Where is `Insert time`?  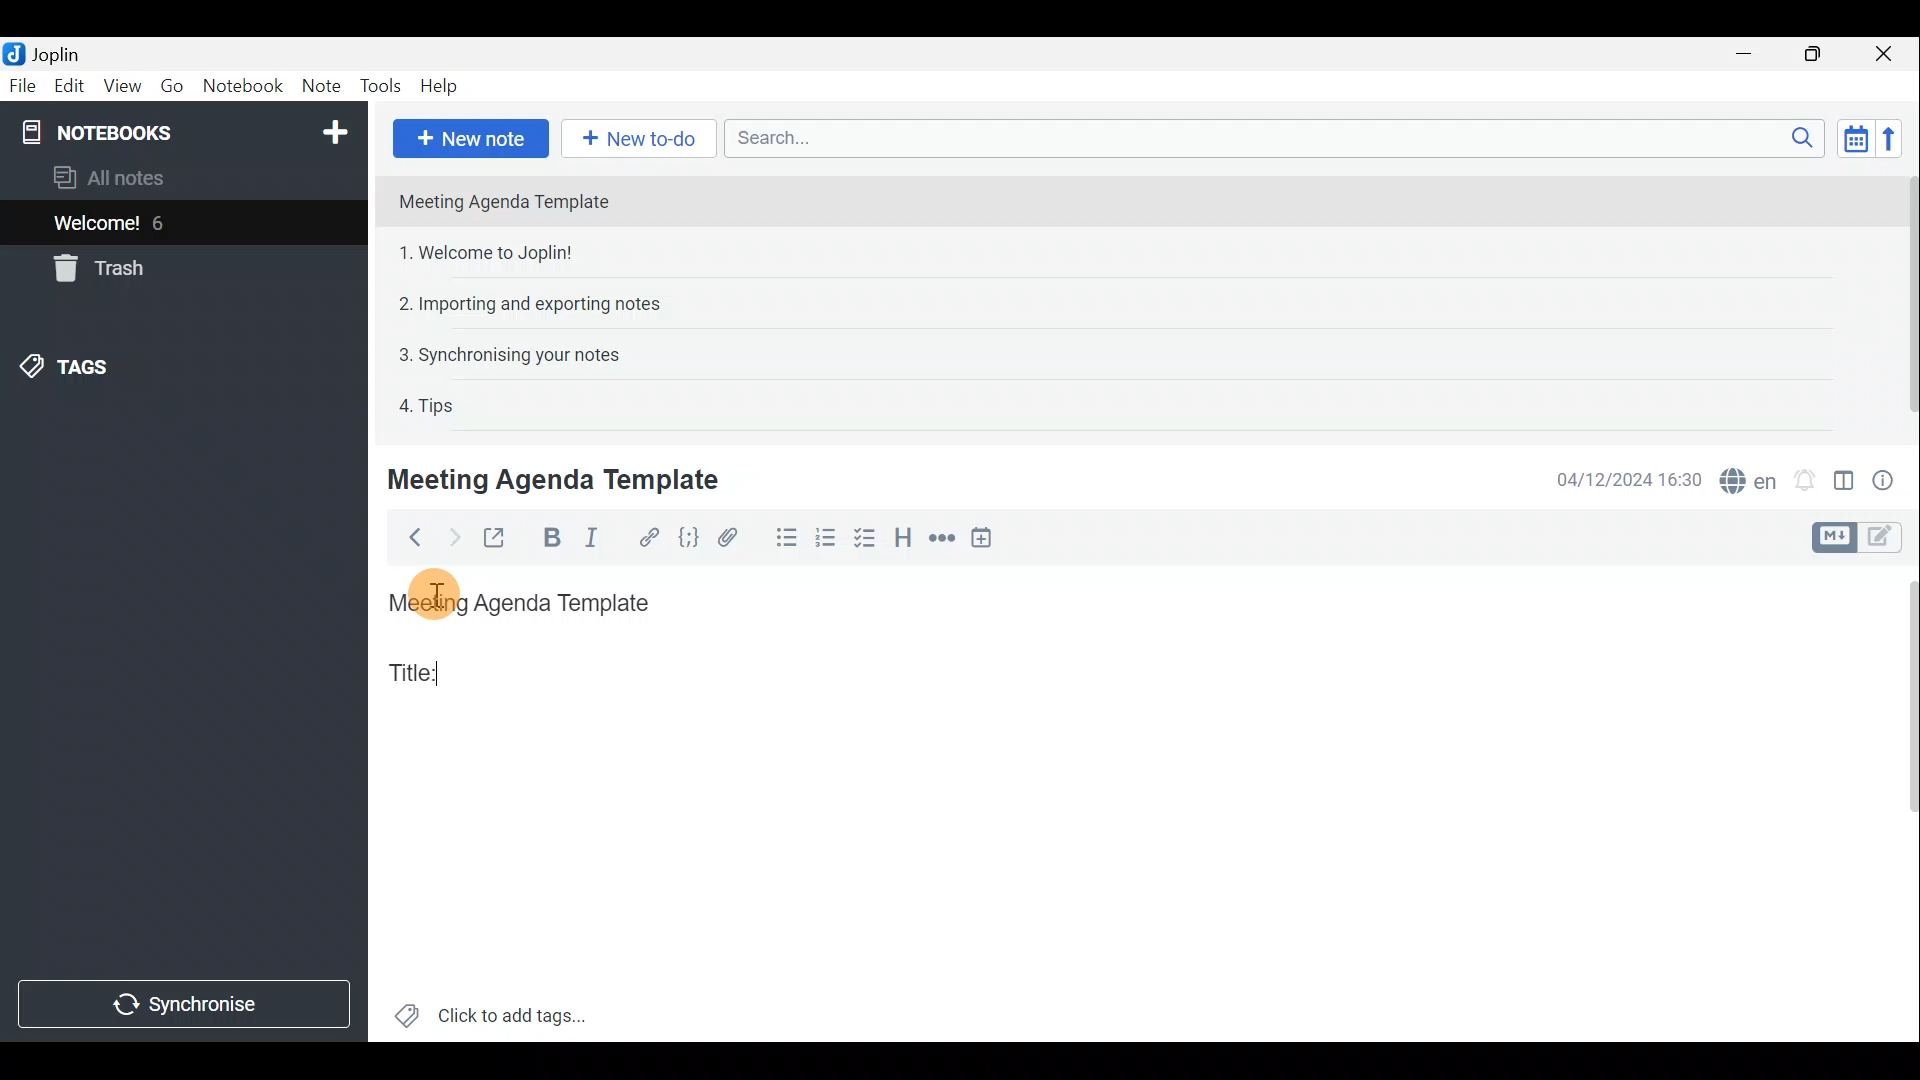
Insert time is located at coordinates (986, 541).